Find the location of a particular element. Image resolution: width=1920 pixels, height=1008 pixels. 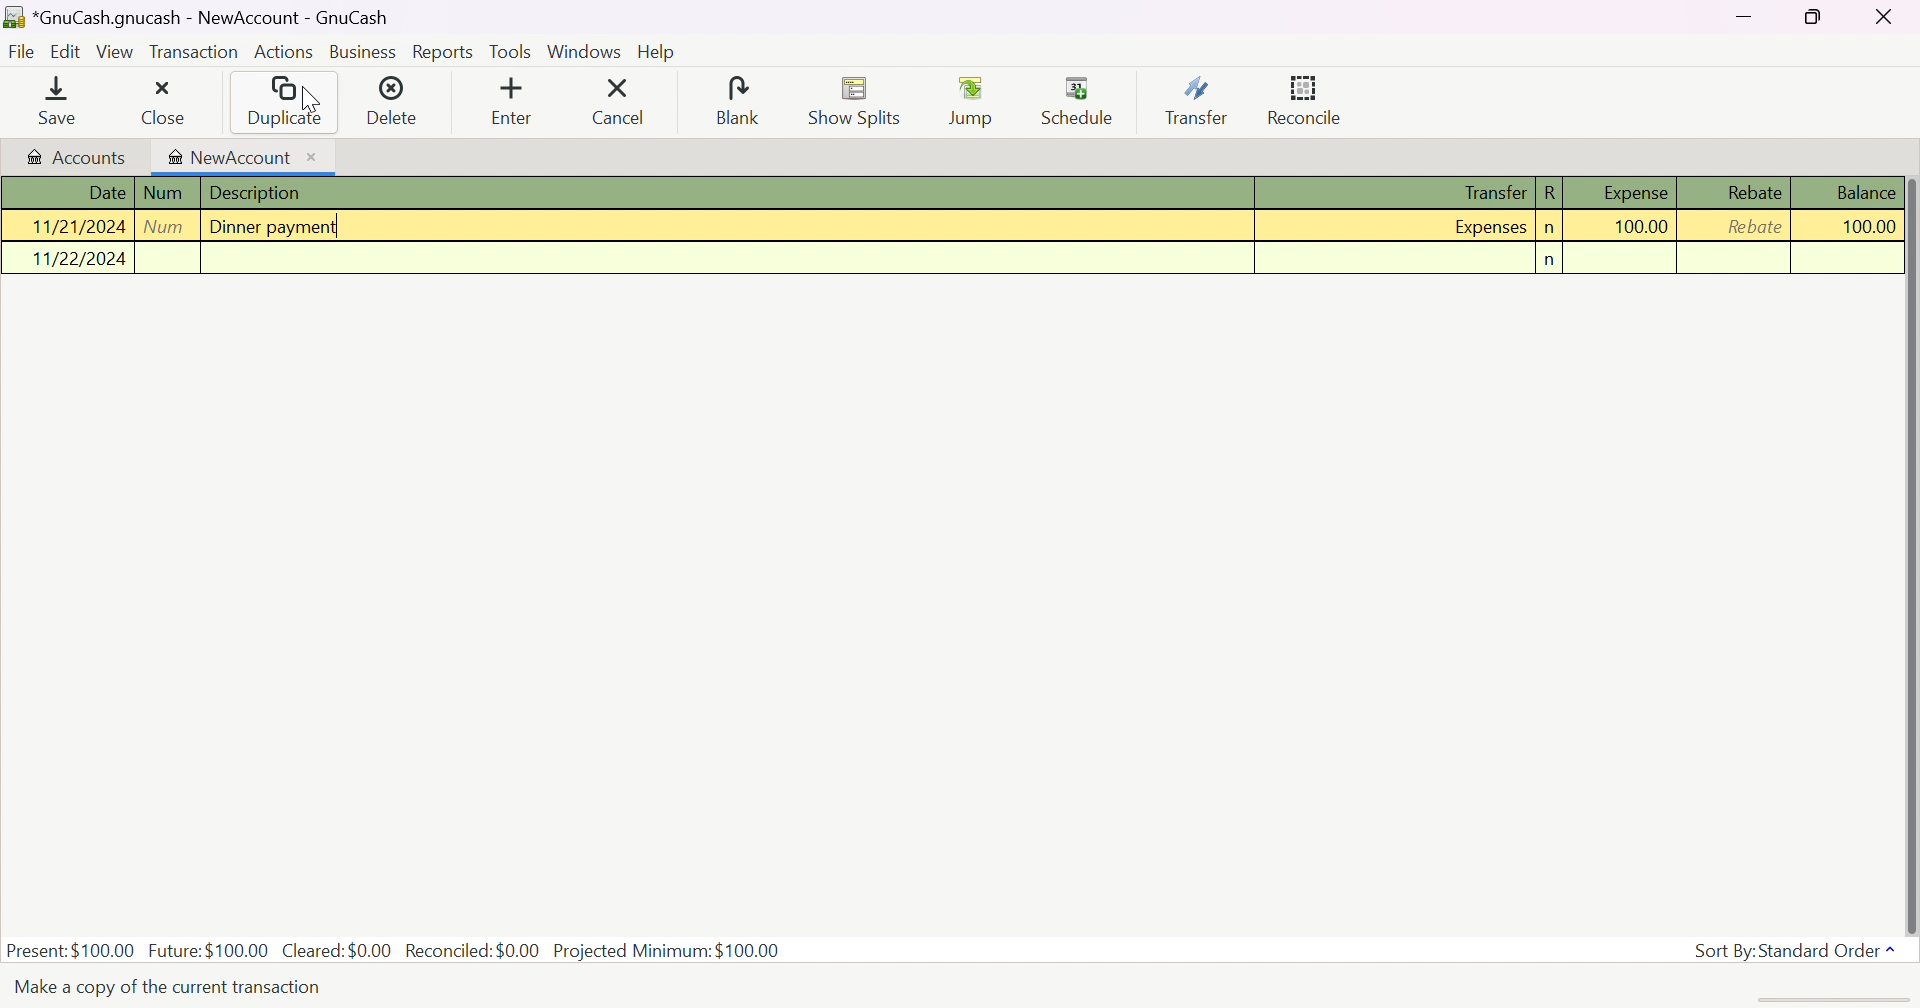

Num is located at coordinates (164, 192).